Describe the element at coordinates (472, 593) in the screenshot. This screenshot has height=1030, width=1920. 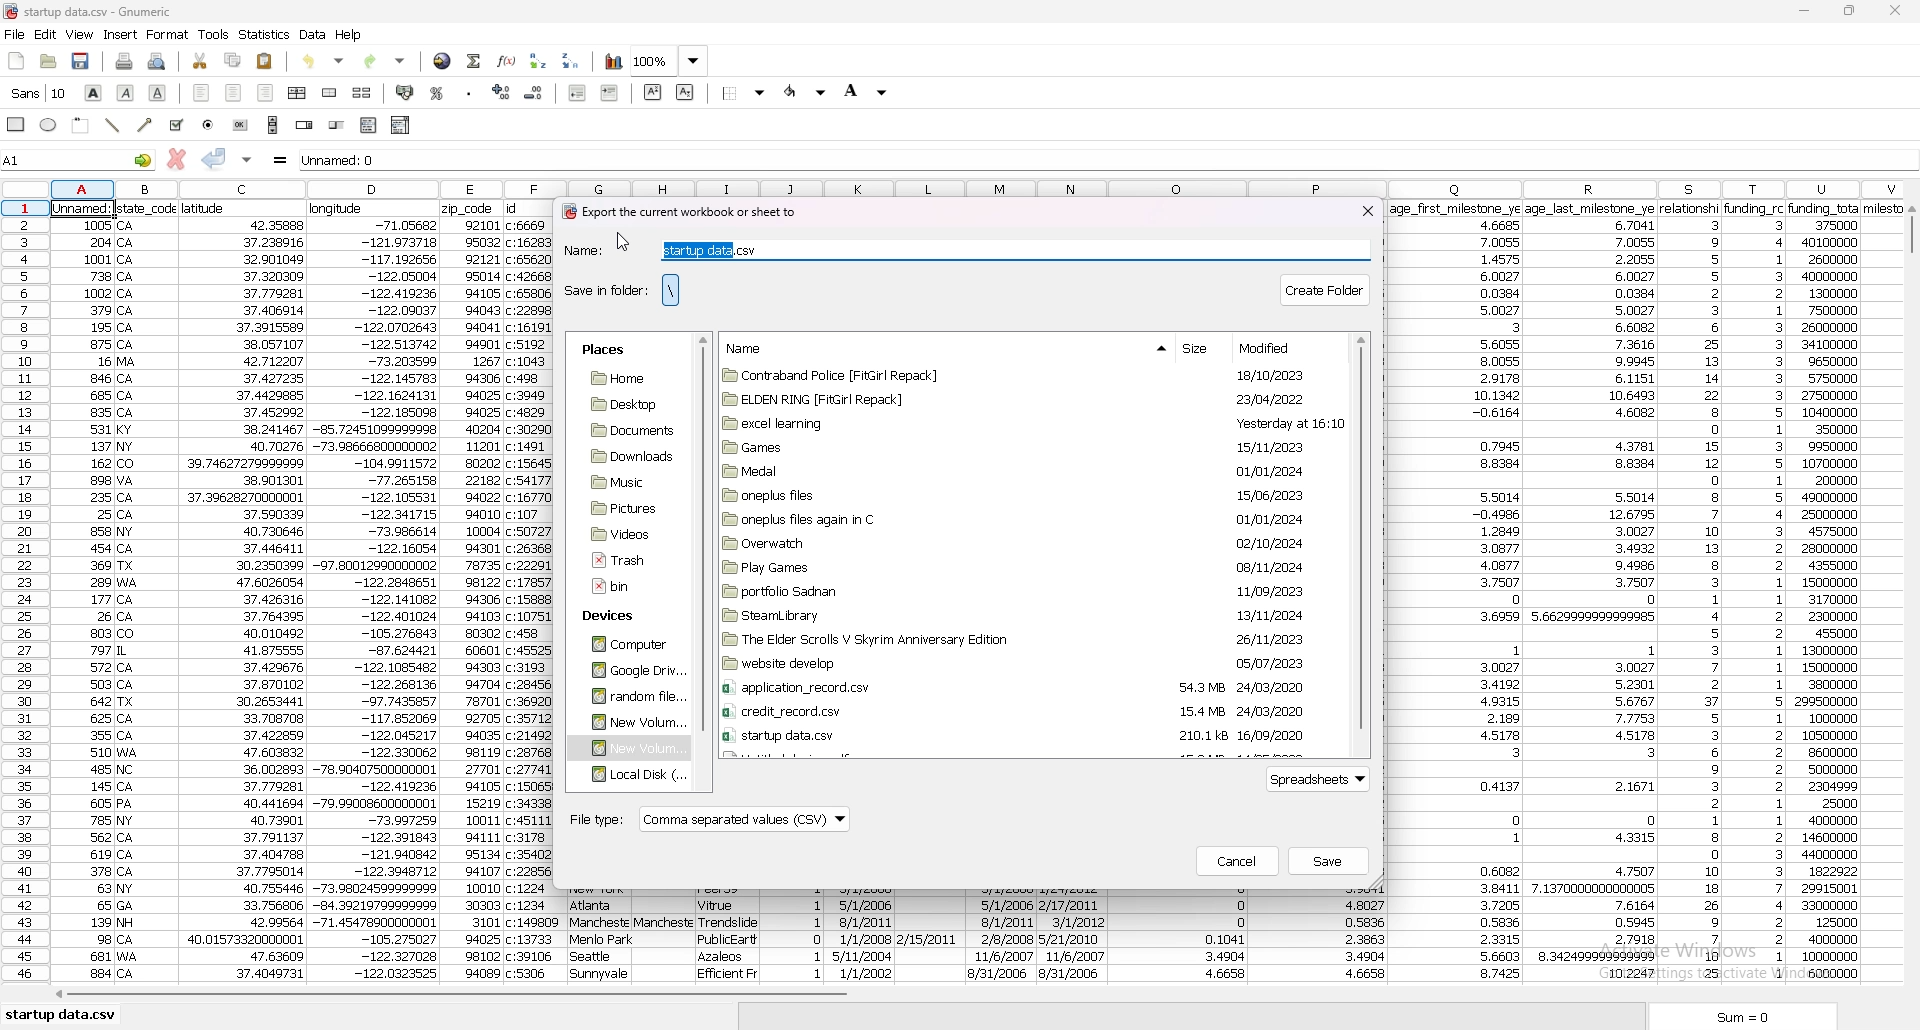
I see `data` at that location.